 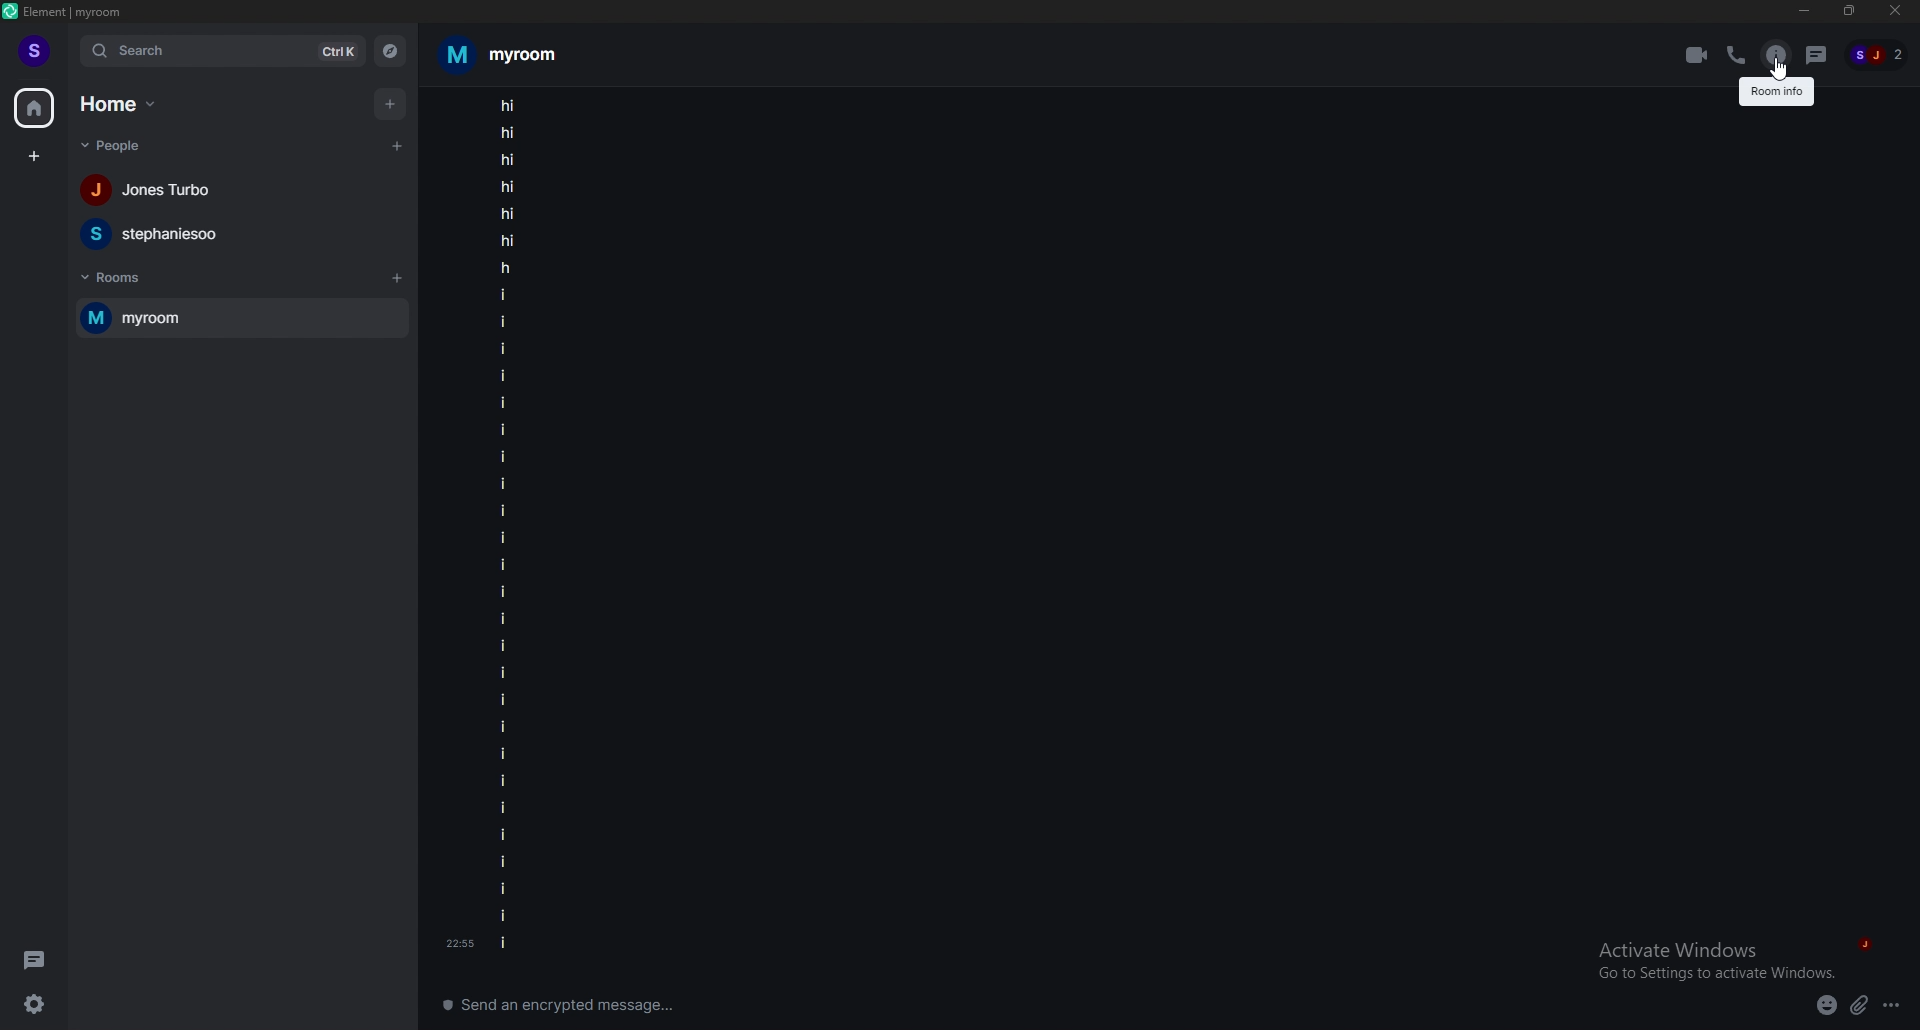 What do you see at coordinates (500, 55) in the screenshot?
I see `room name` at bounding box center [500, 55].